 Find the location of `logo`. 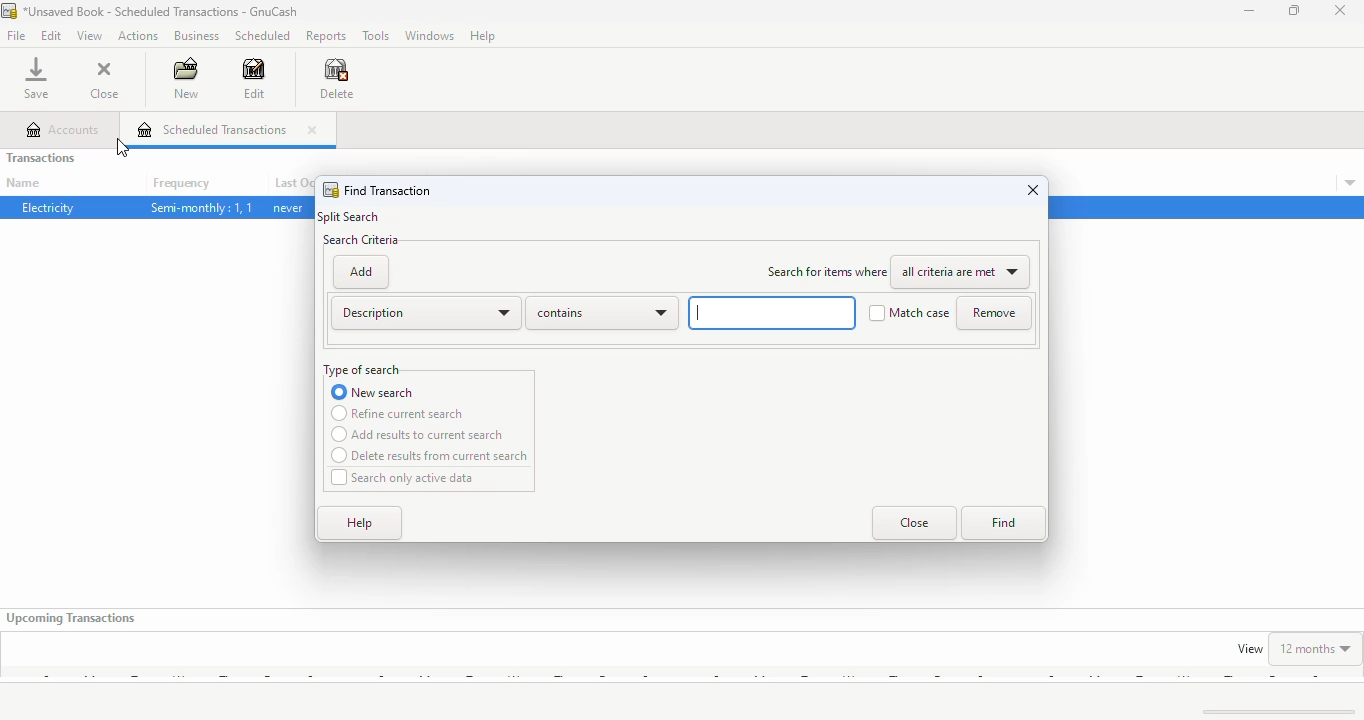

logo is located at coordinates (9, 11).